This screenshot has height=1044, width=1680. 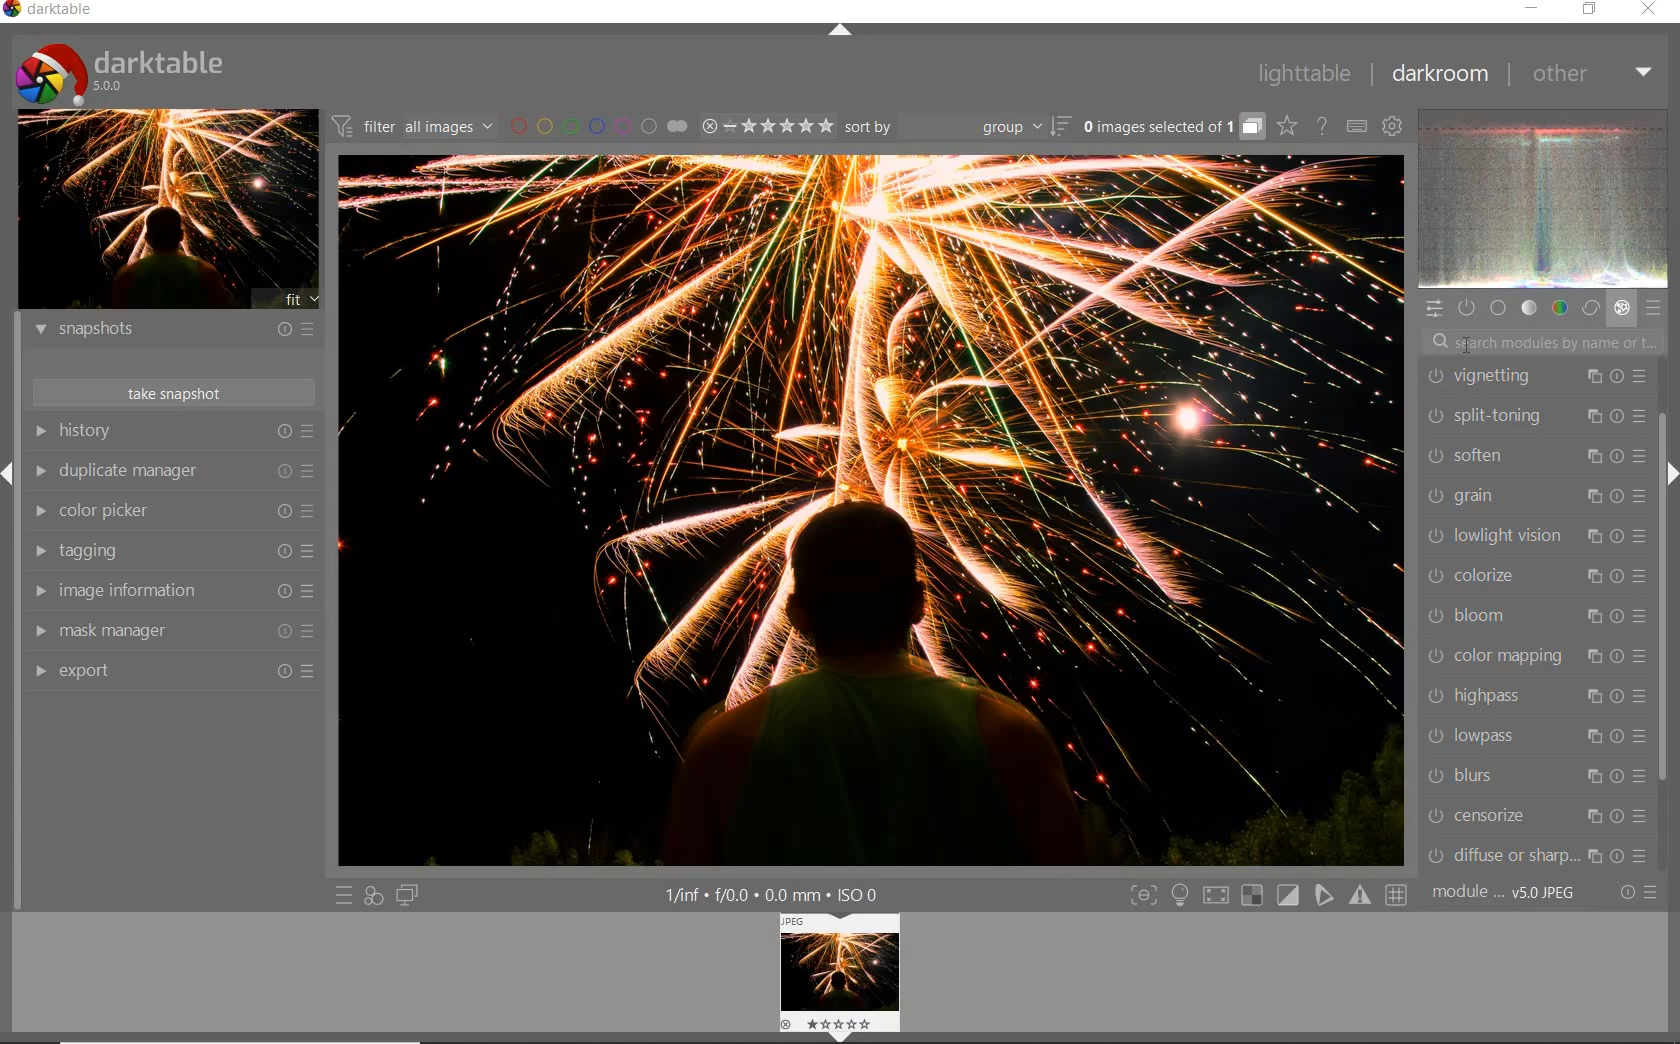 What do you see at coordinates (1435, 307) in the screenshot?
I see `quick access panel` at bounding box center [1435, 307].